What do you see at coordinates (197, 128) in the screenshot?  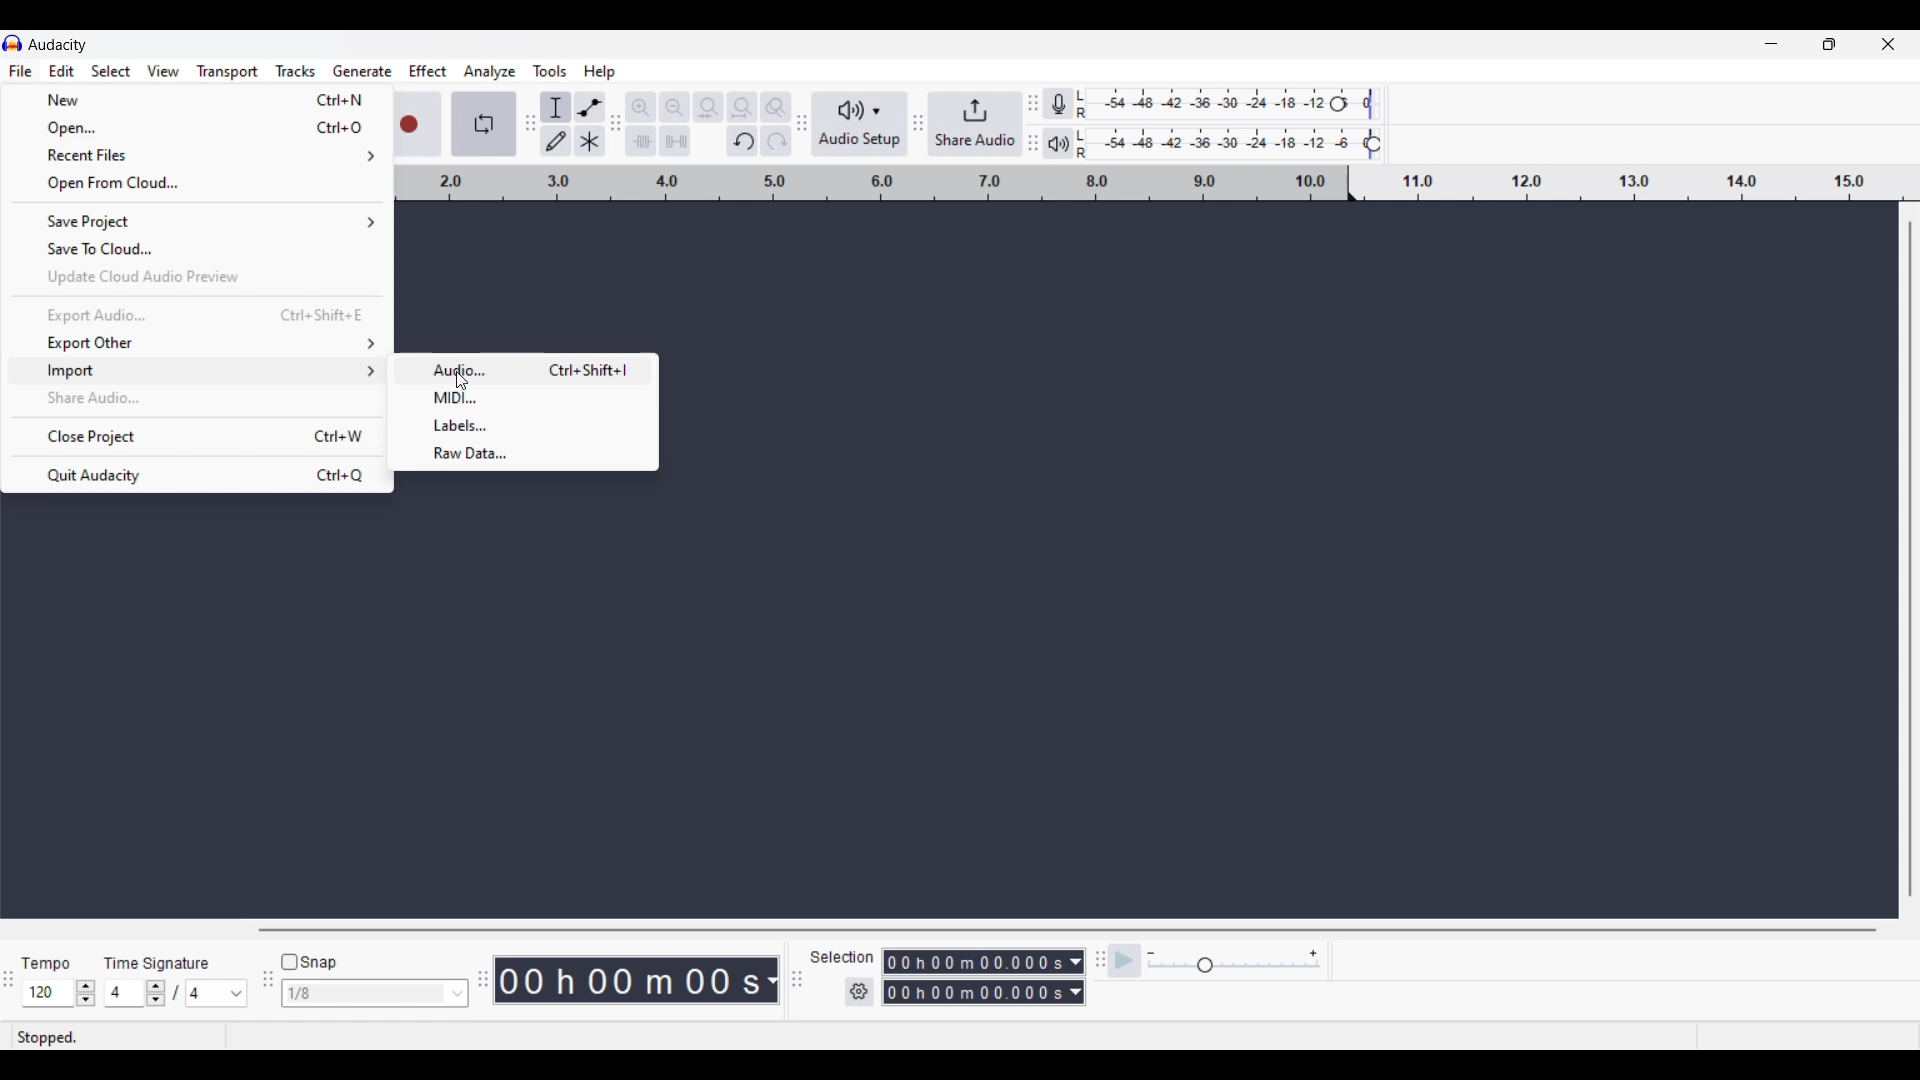 I see `Open   Ctrl+ O` at bounding box center [197, 128].